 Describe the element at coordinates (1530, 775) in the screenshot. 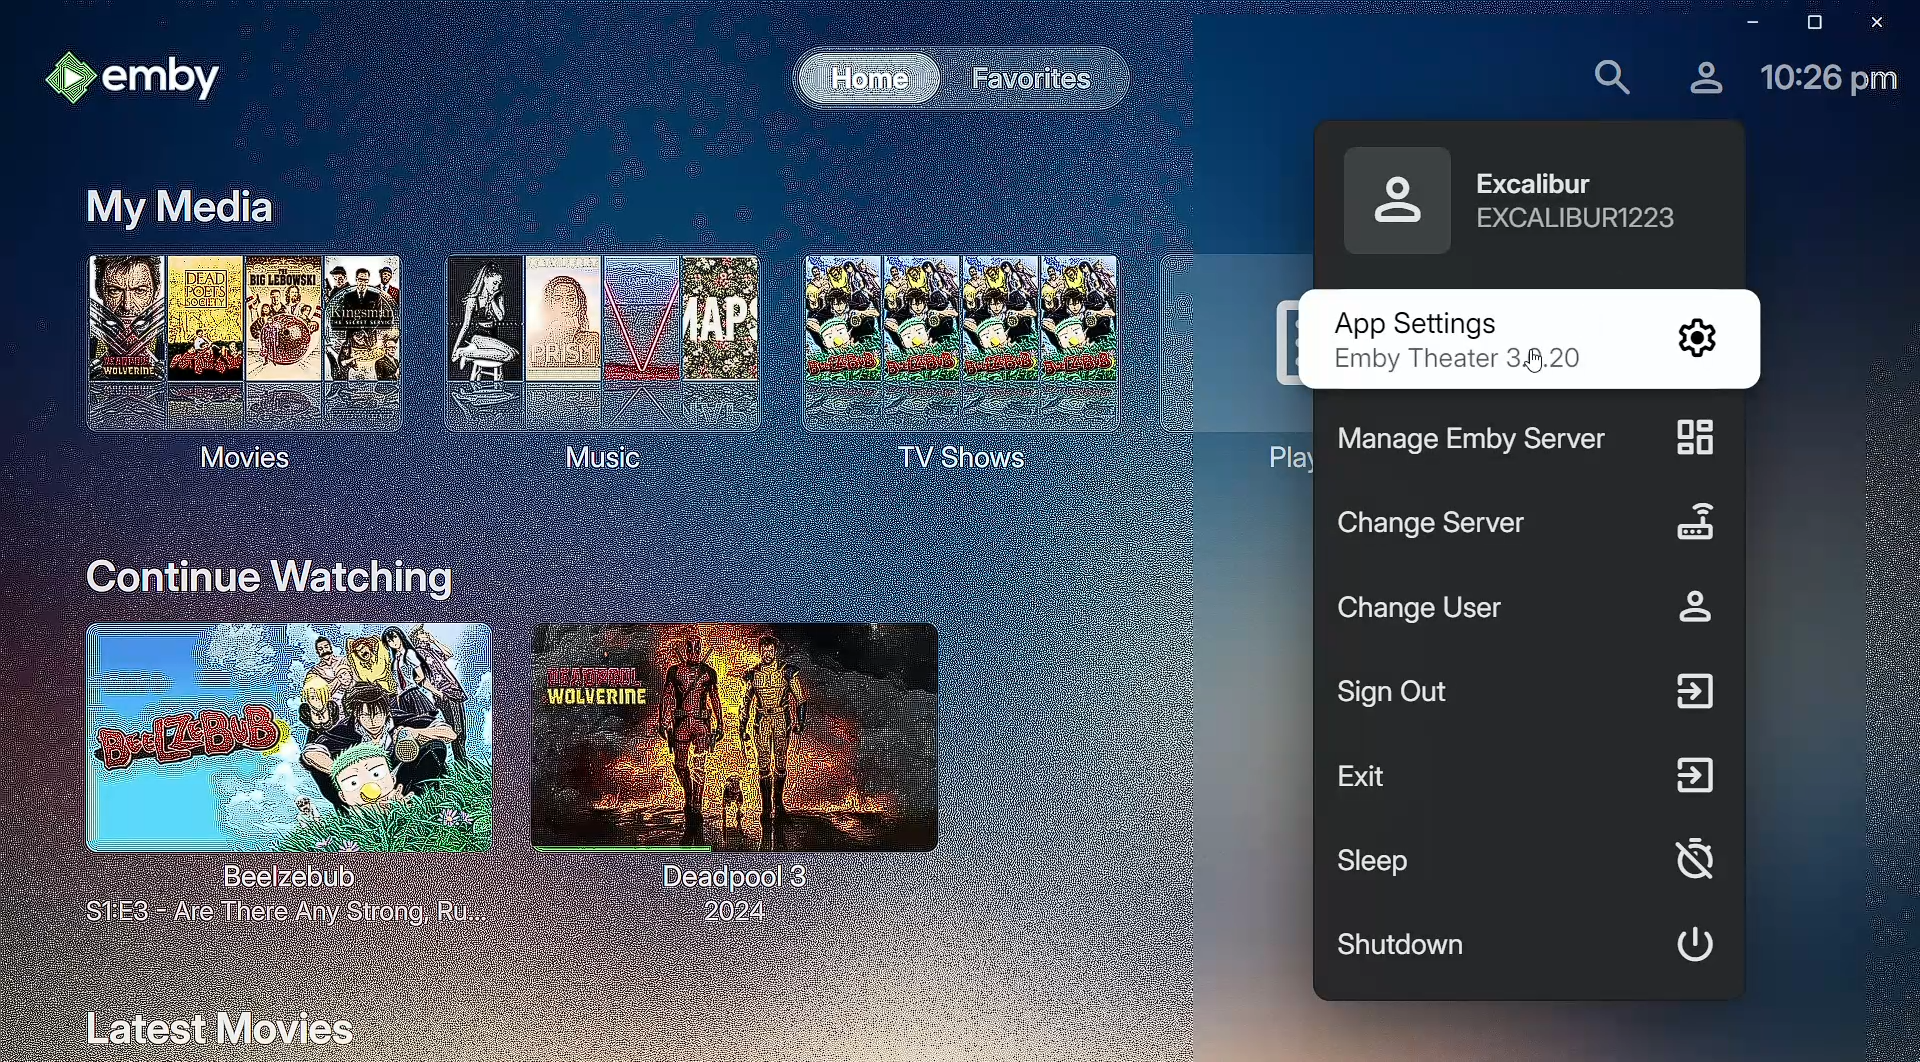

I see `Exit` at that location.